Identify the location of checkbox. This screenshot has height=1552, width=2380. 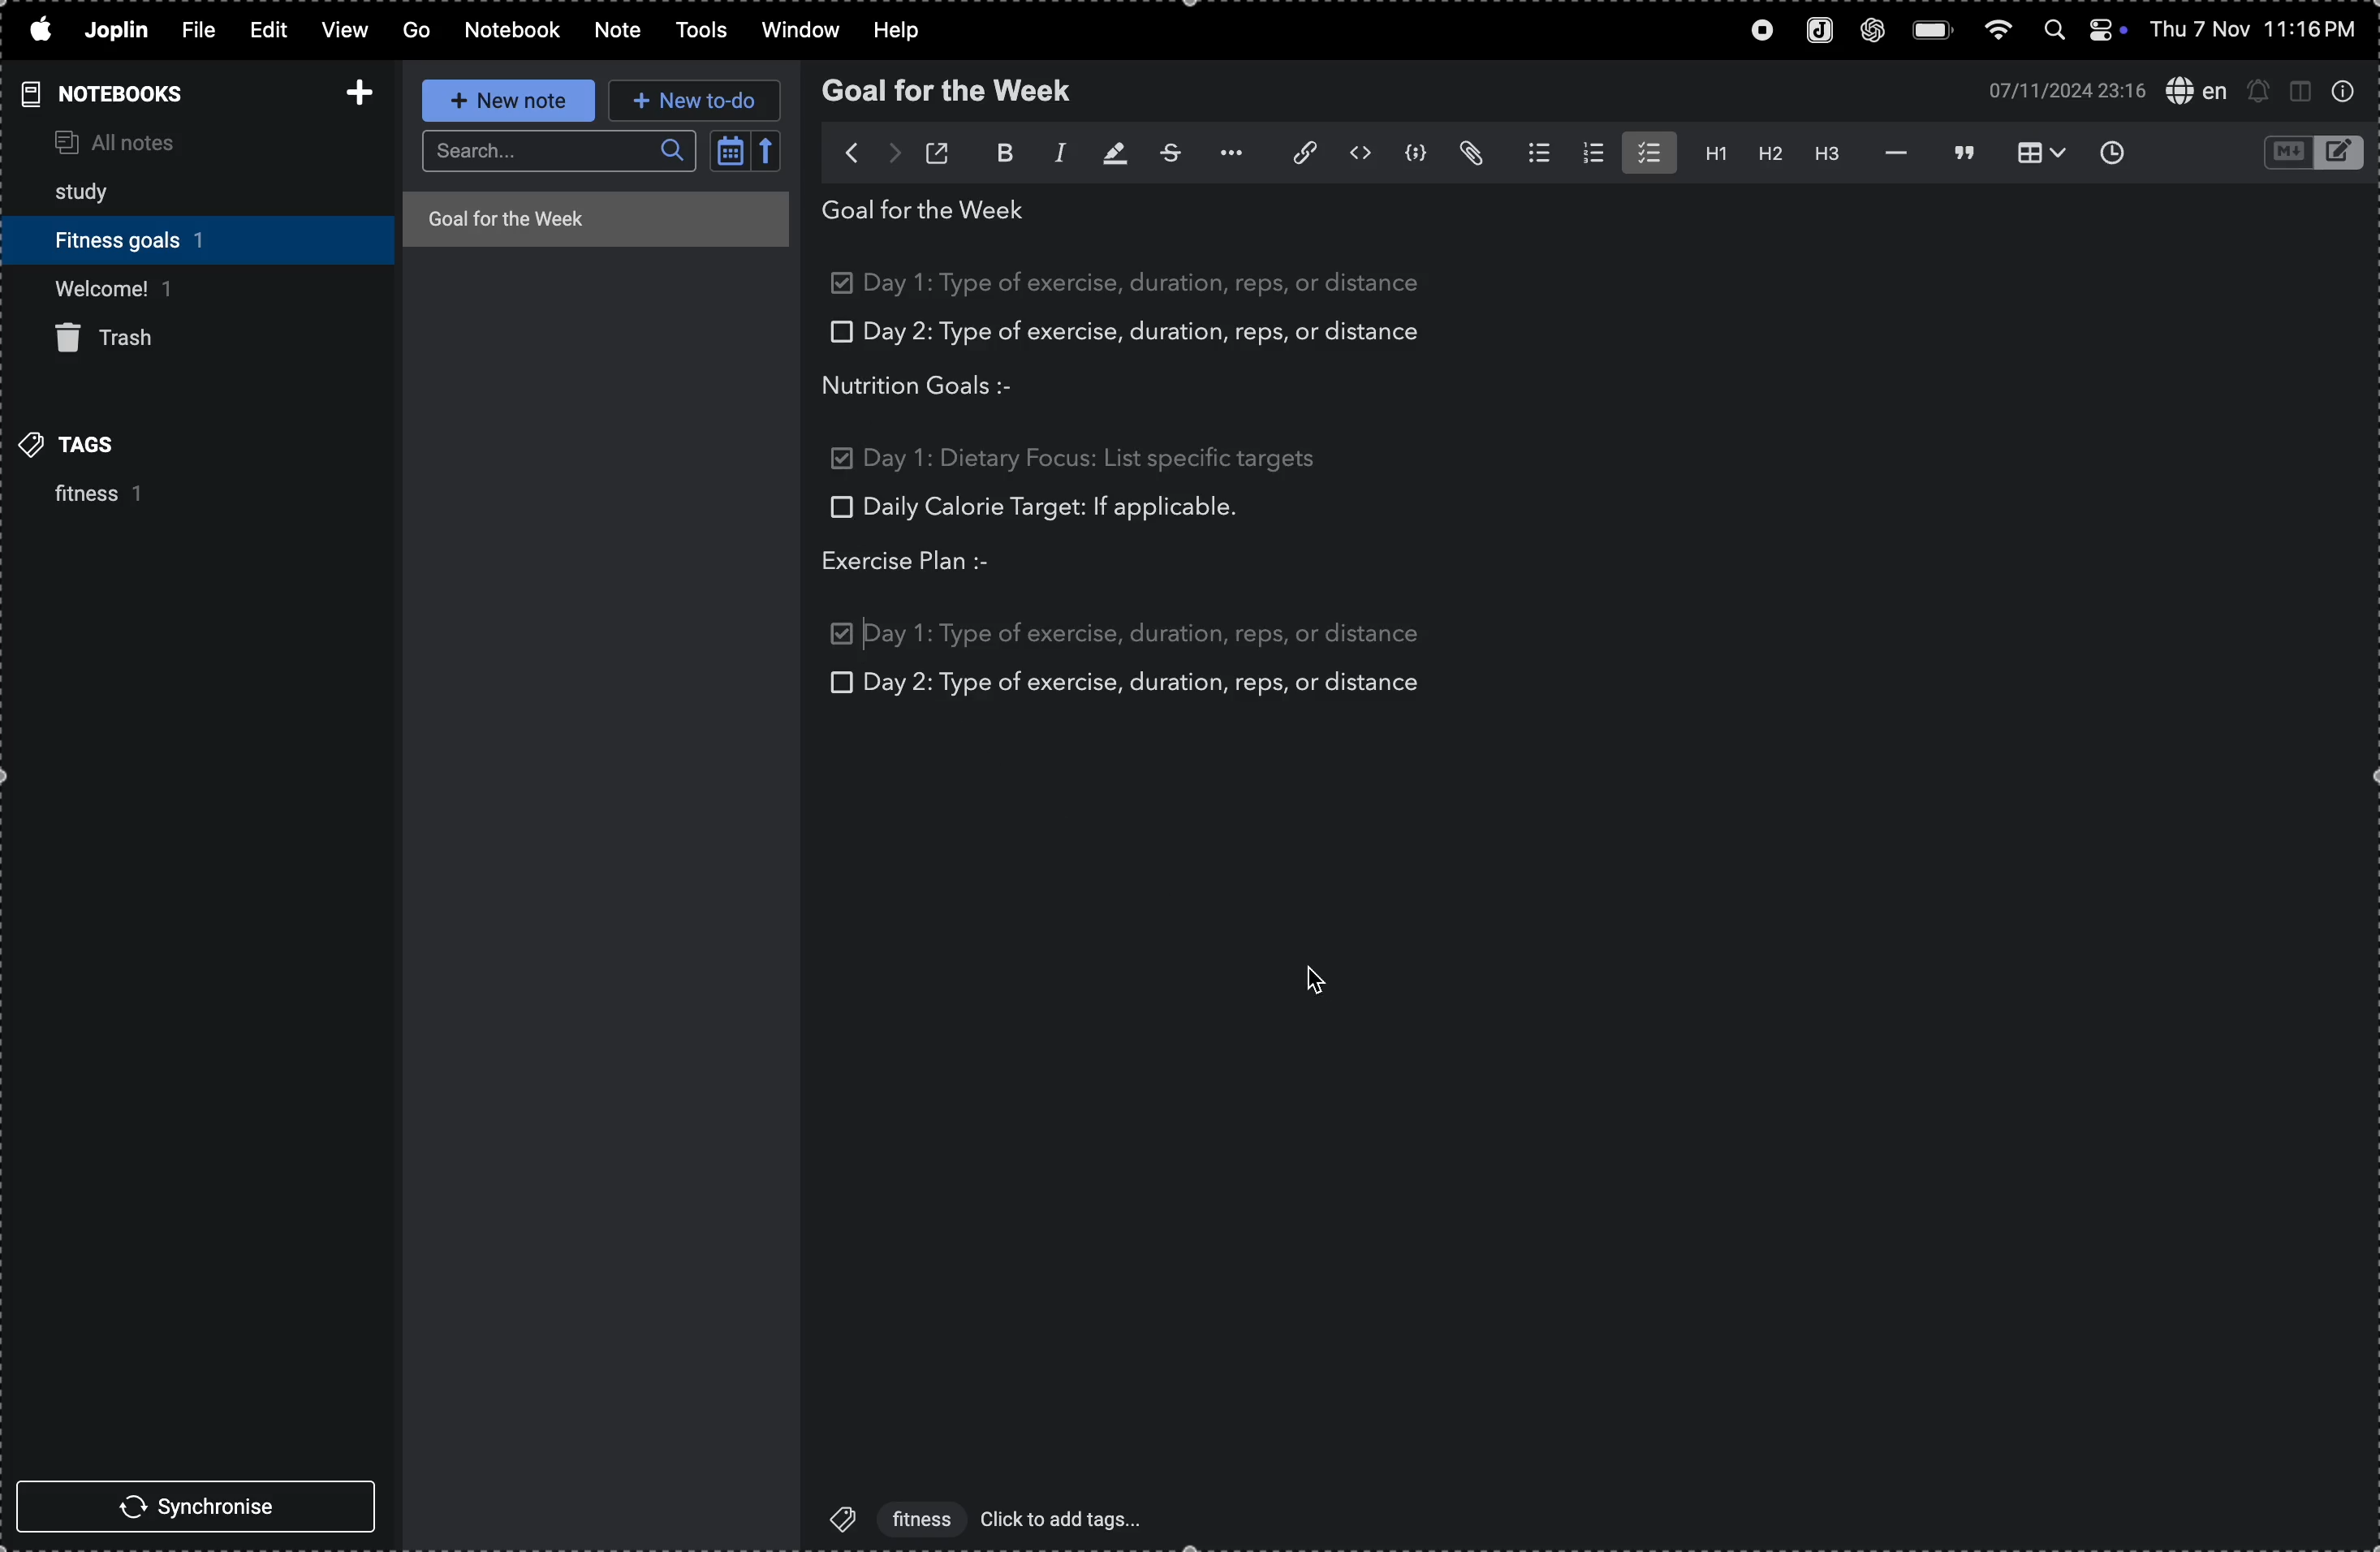
(844, 633).